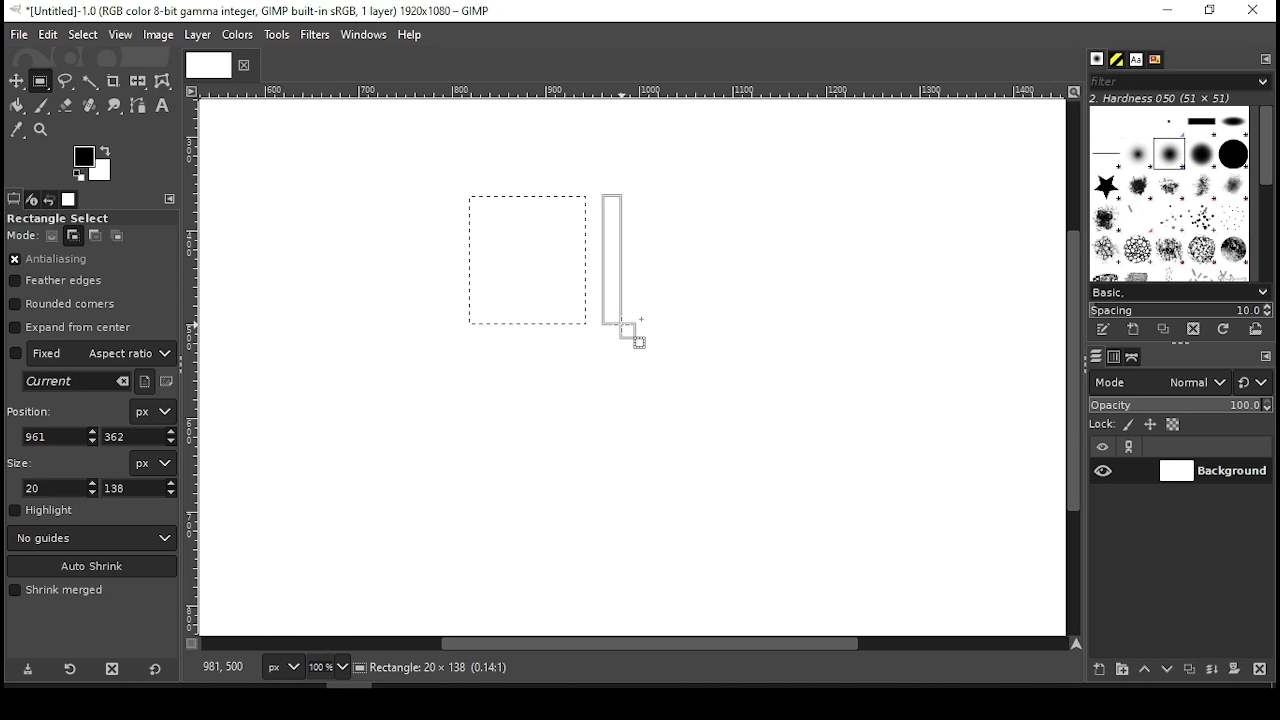  I want to click on pick aspect ration, so click(77, 382).